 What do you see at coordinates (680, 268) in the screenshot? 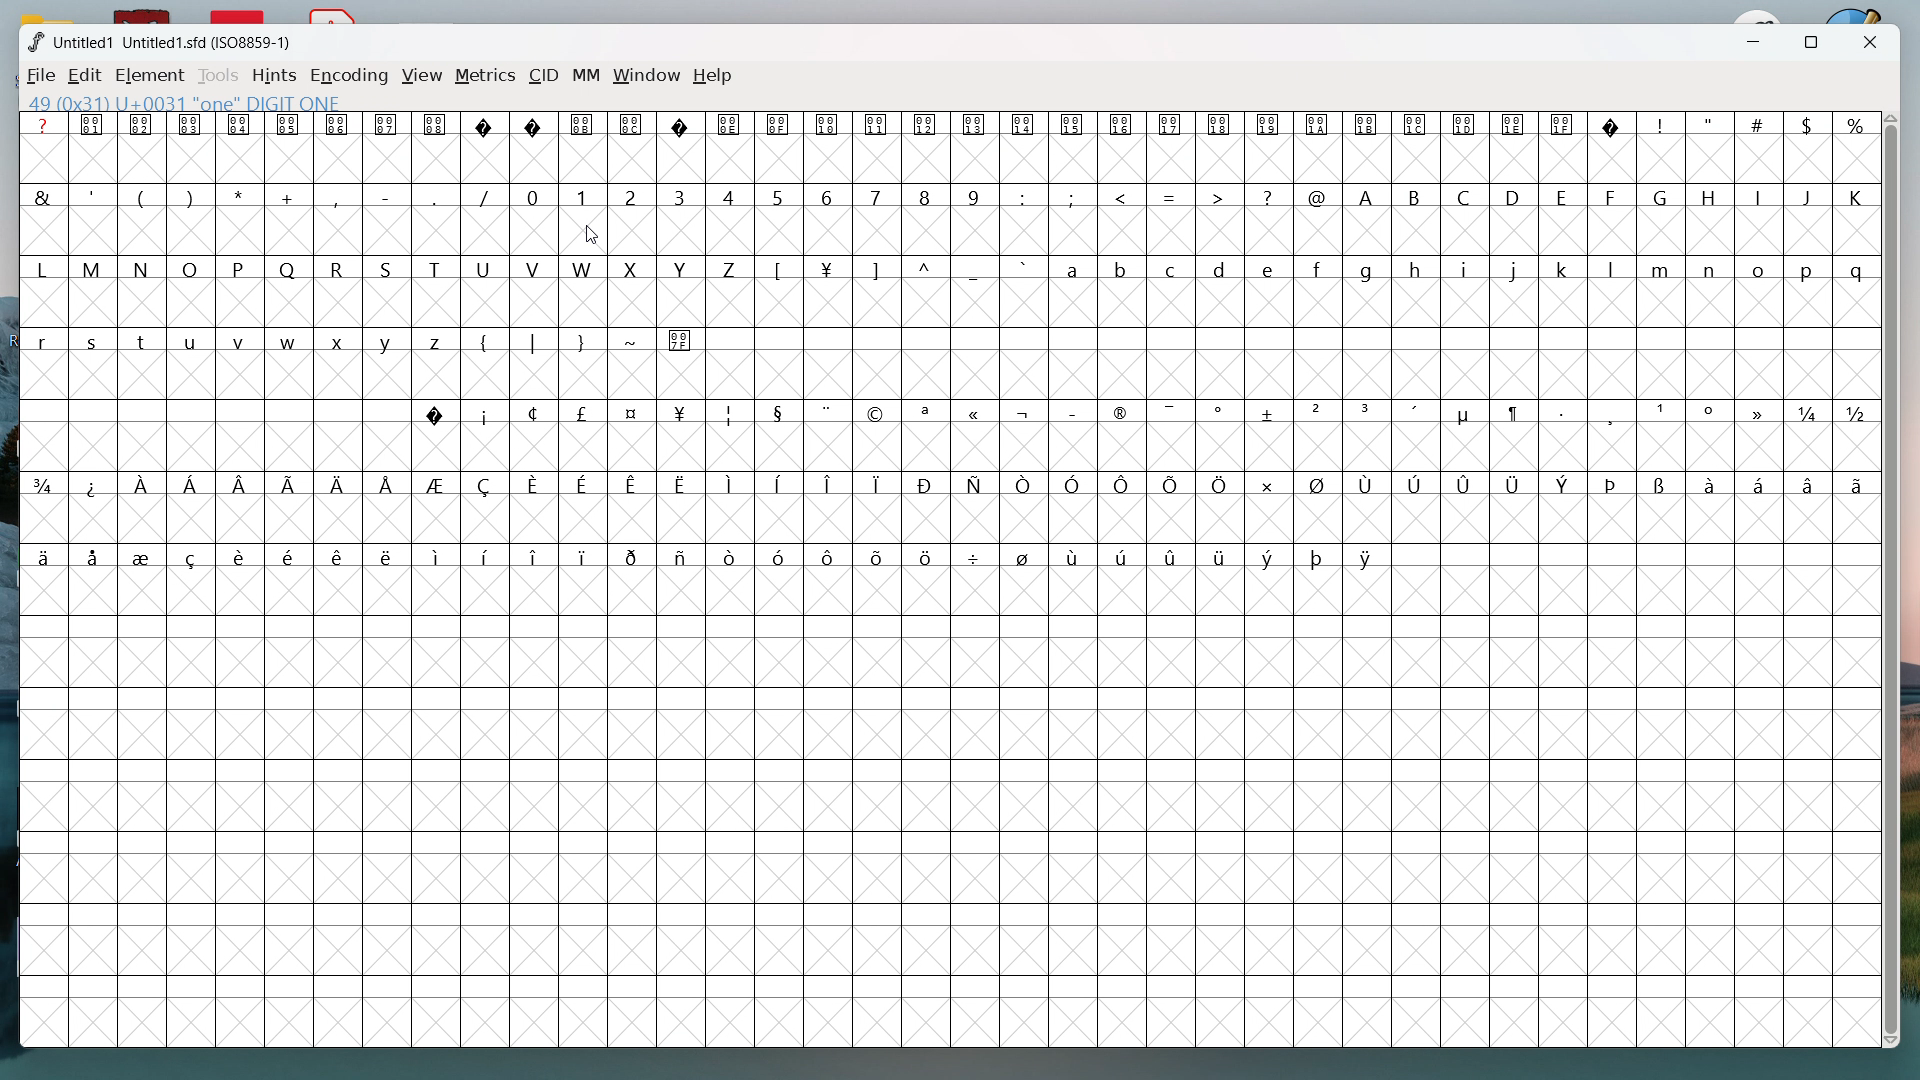
I see `Y` at bounding box center [680, 268].